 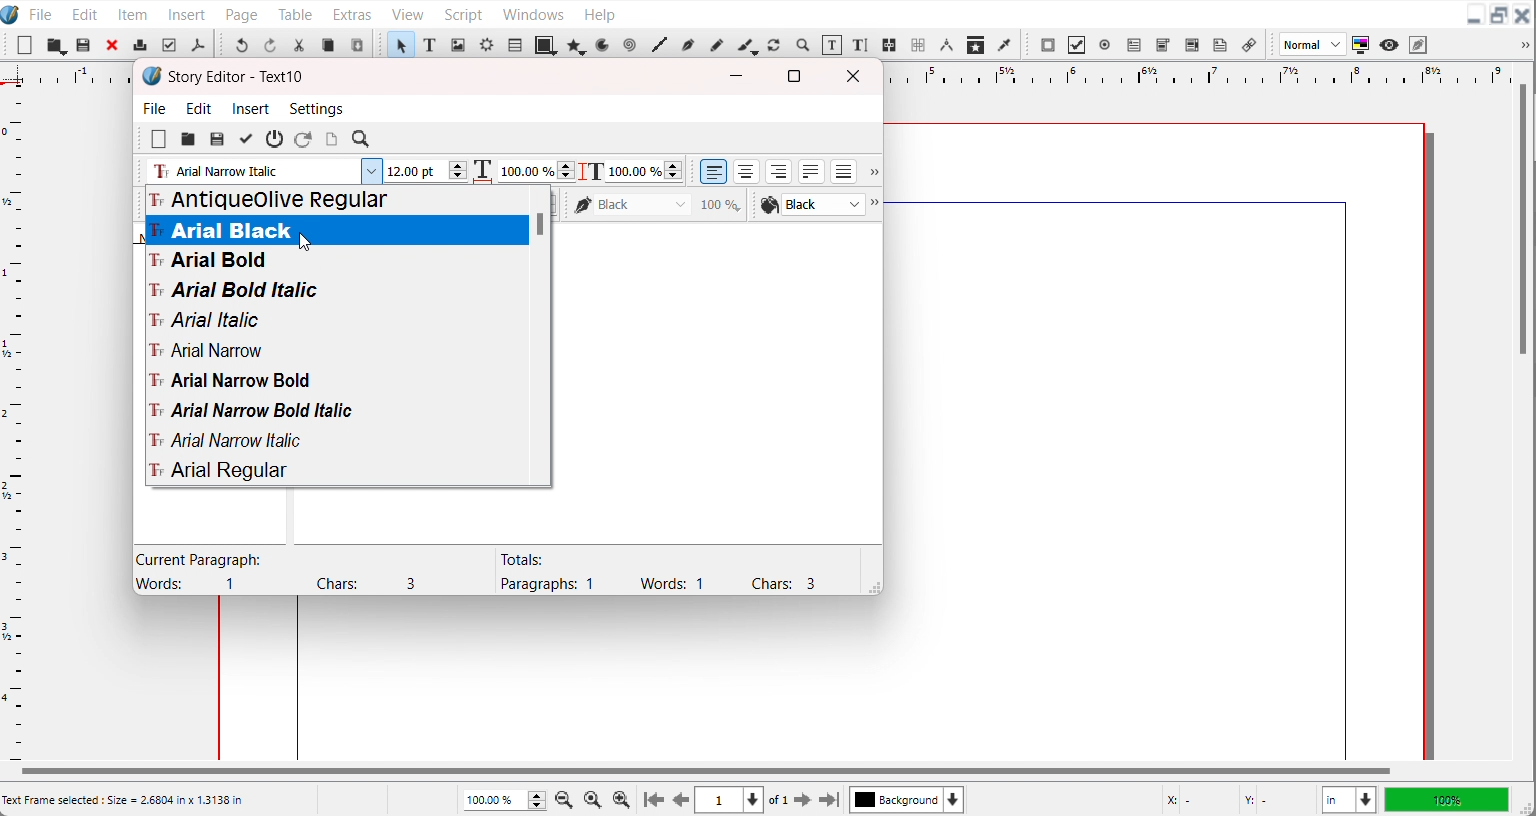 What do you see at coordinates (275, 139) in the screenshot?
I see `Exit without updating` at bounding box center [275, 139].